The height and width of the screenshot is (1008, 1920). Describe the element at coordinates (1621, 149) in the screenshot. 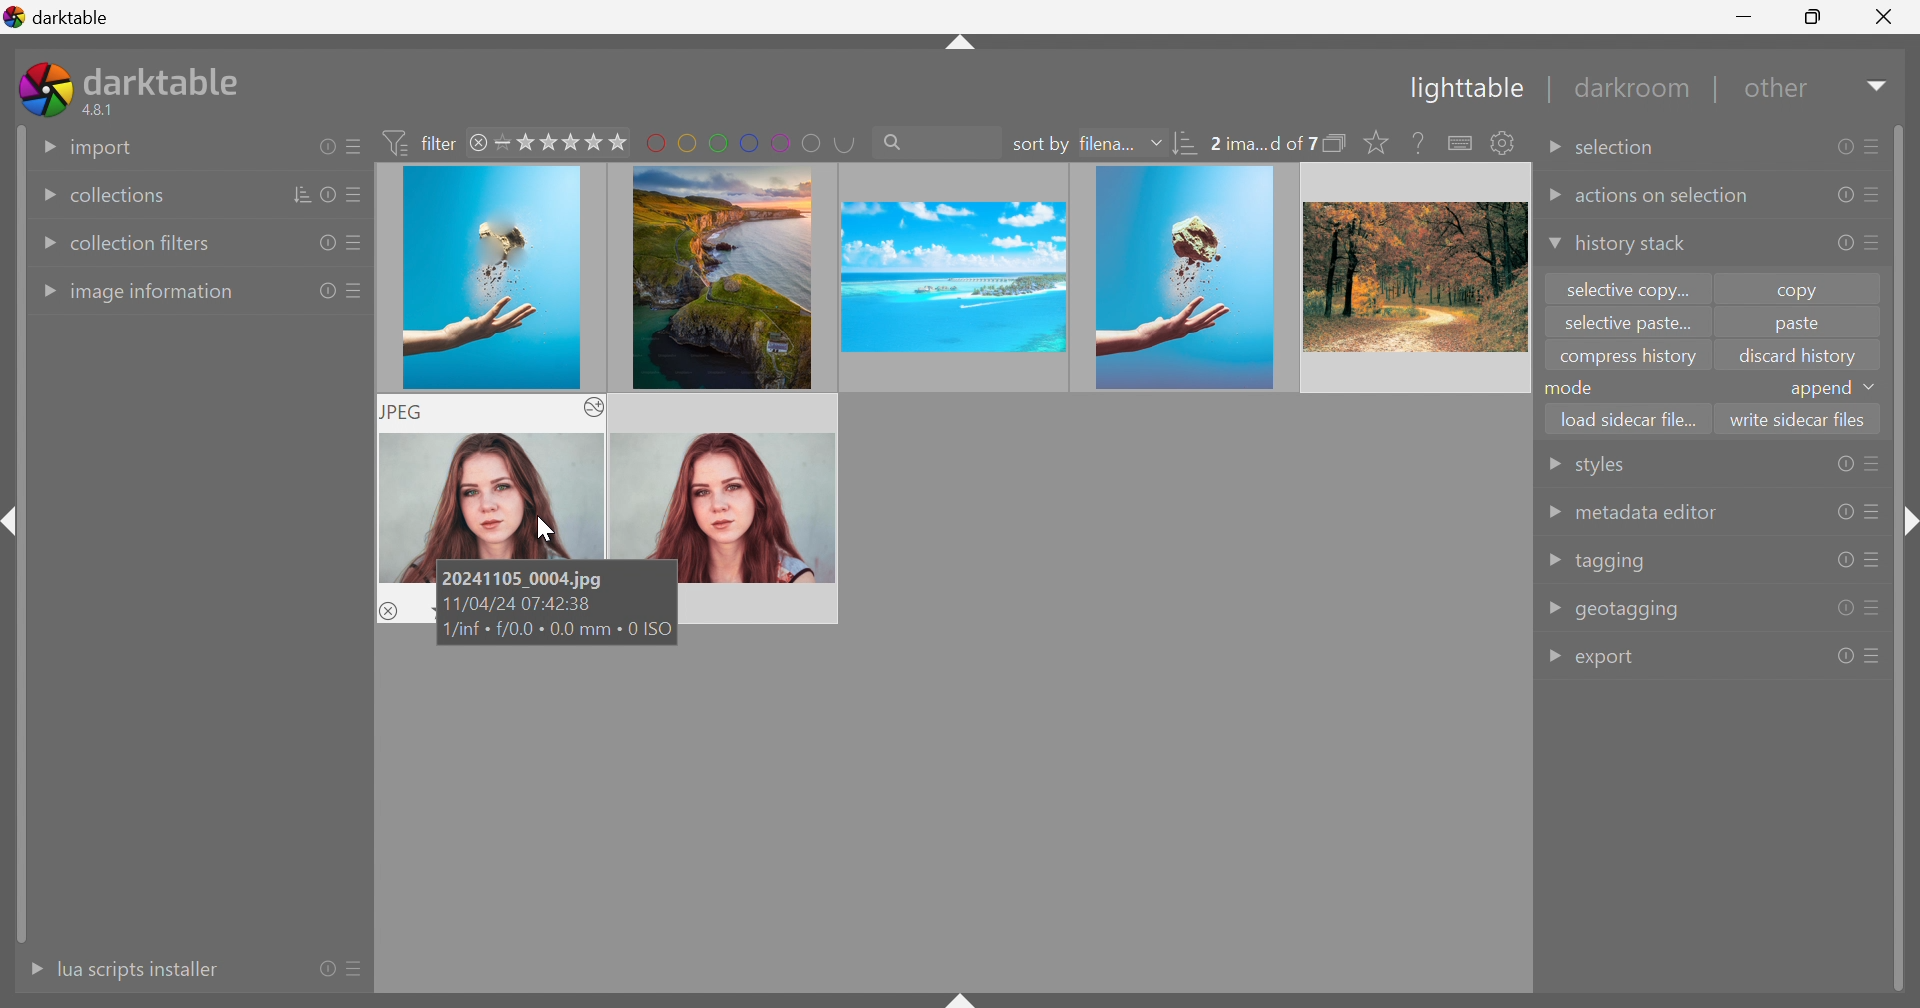

I see `selection` at that location.